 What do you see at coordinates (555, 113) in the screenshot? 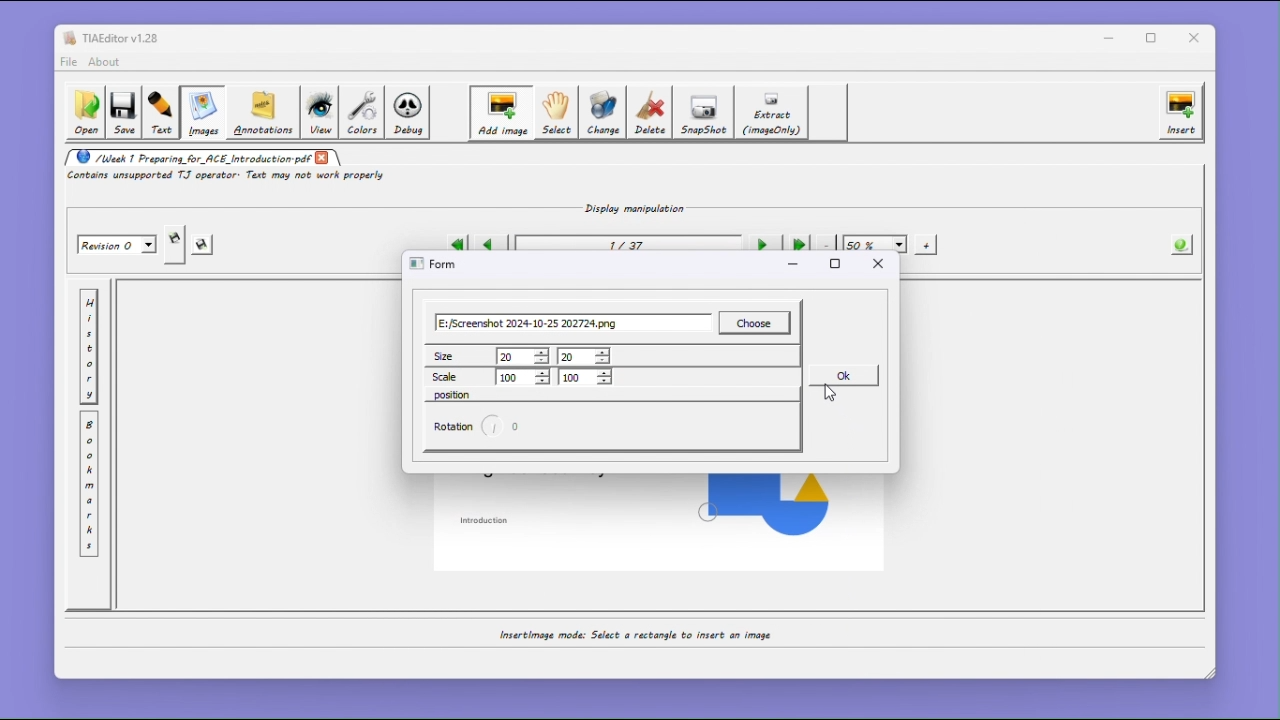
I see `Select ` at bounding box center [555, 113].